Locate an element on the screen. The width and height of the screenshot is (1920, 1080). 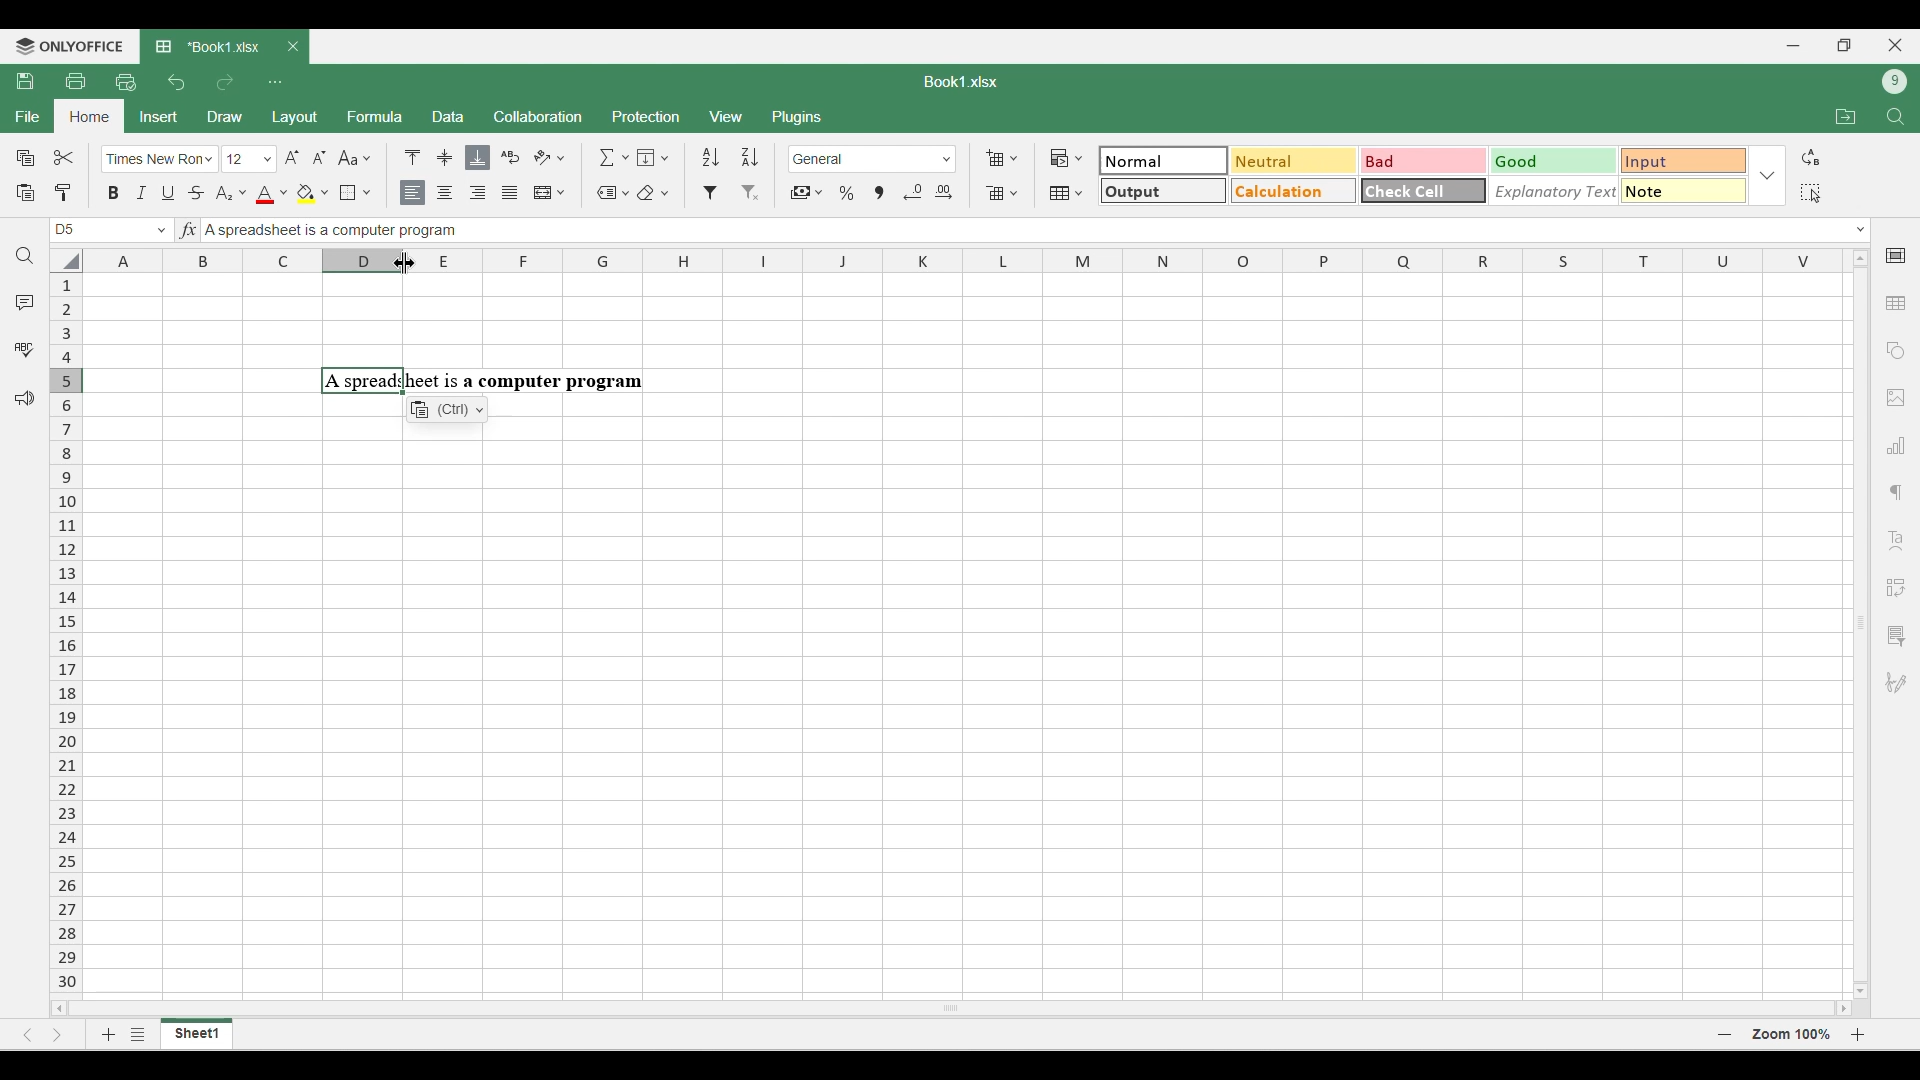
Strike through  is located at coordinates (197, 192).